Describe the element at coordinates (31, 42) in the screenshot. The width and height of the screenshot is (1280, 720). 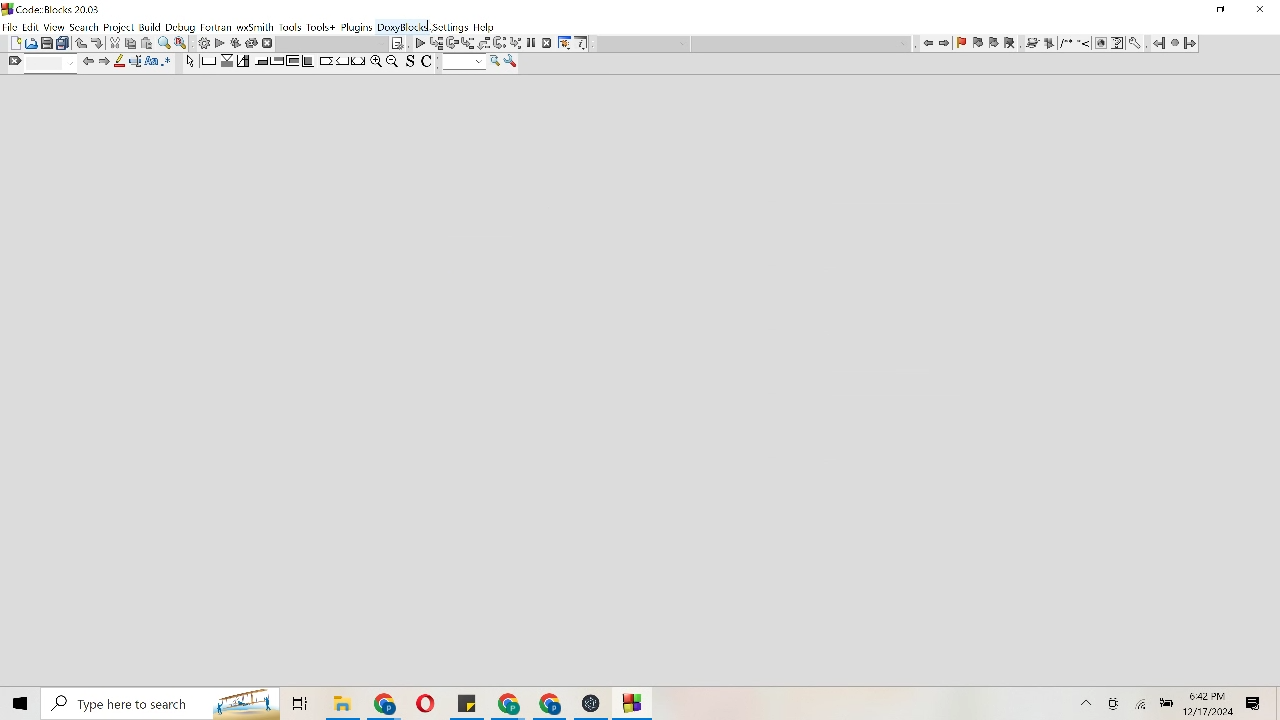
I see `Picture` at that location.